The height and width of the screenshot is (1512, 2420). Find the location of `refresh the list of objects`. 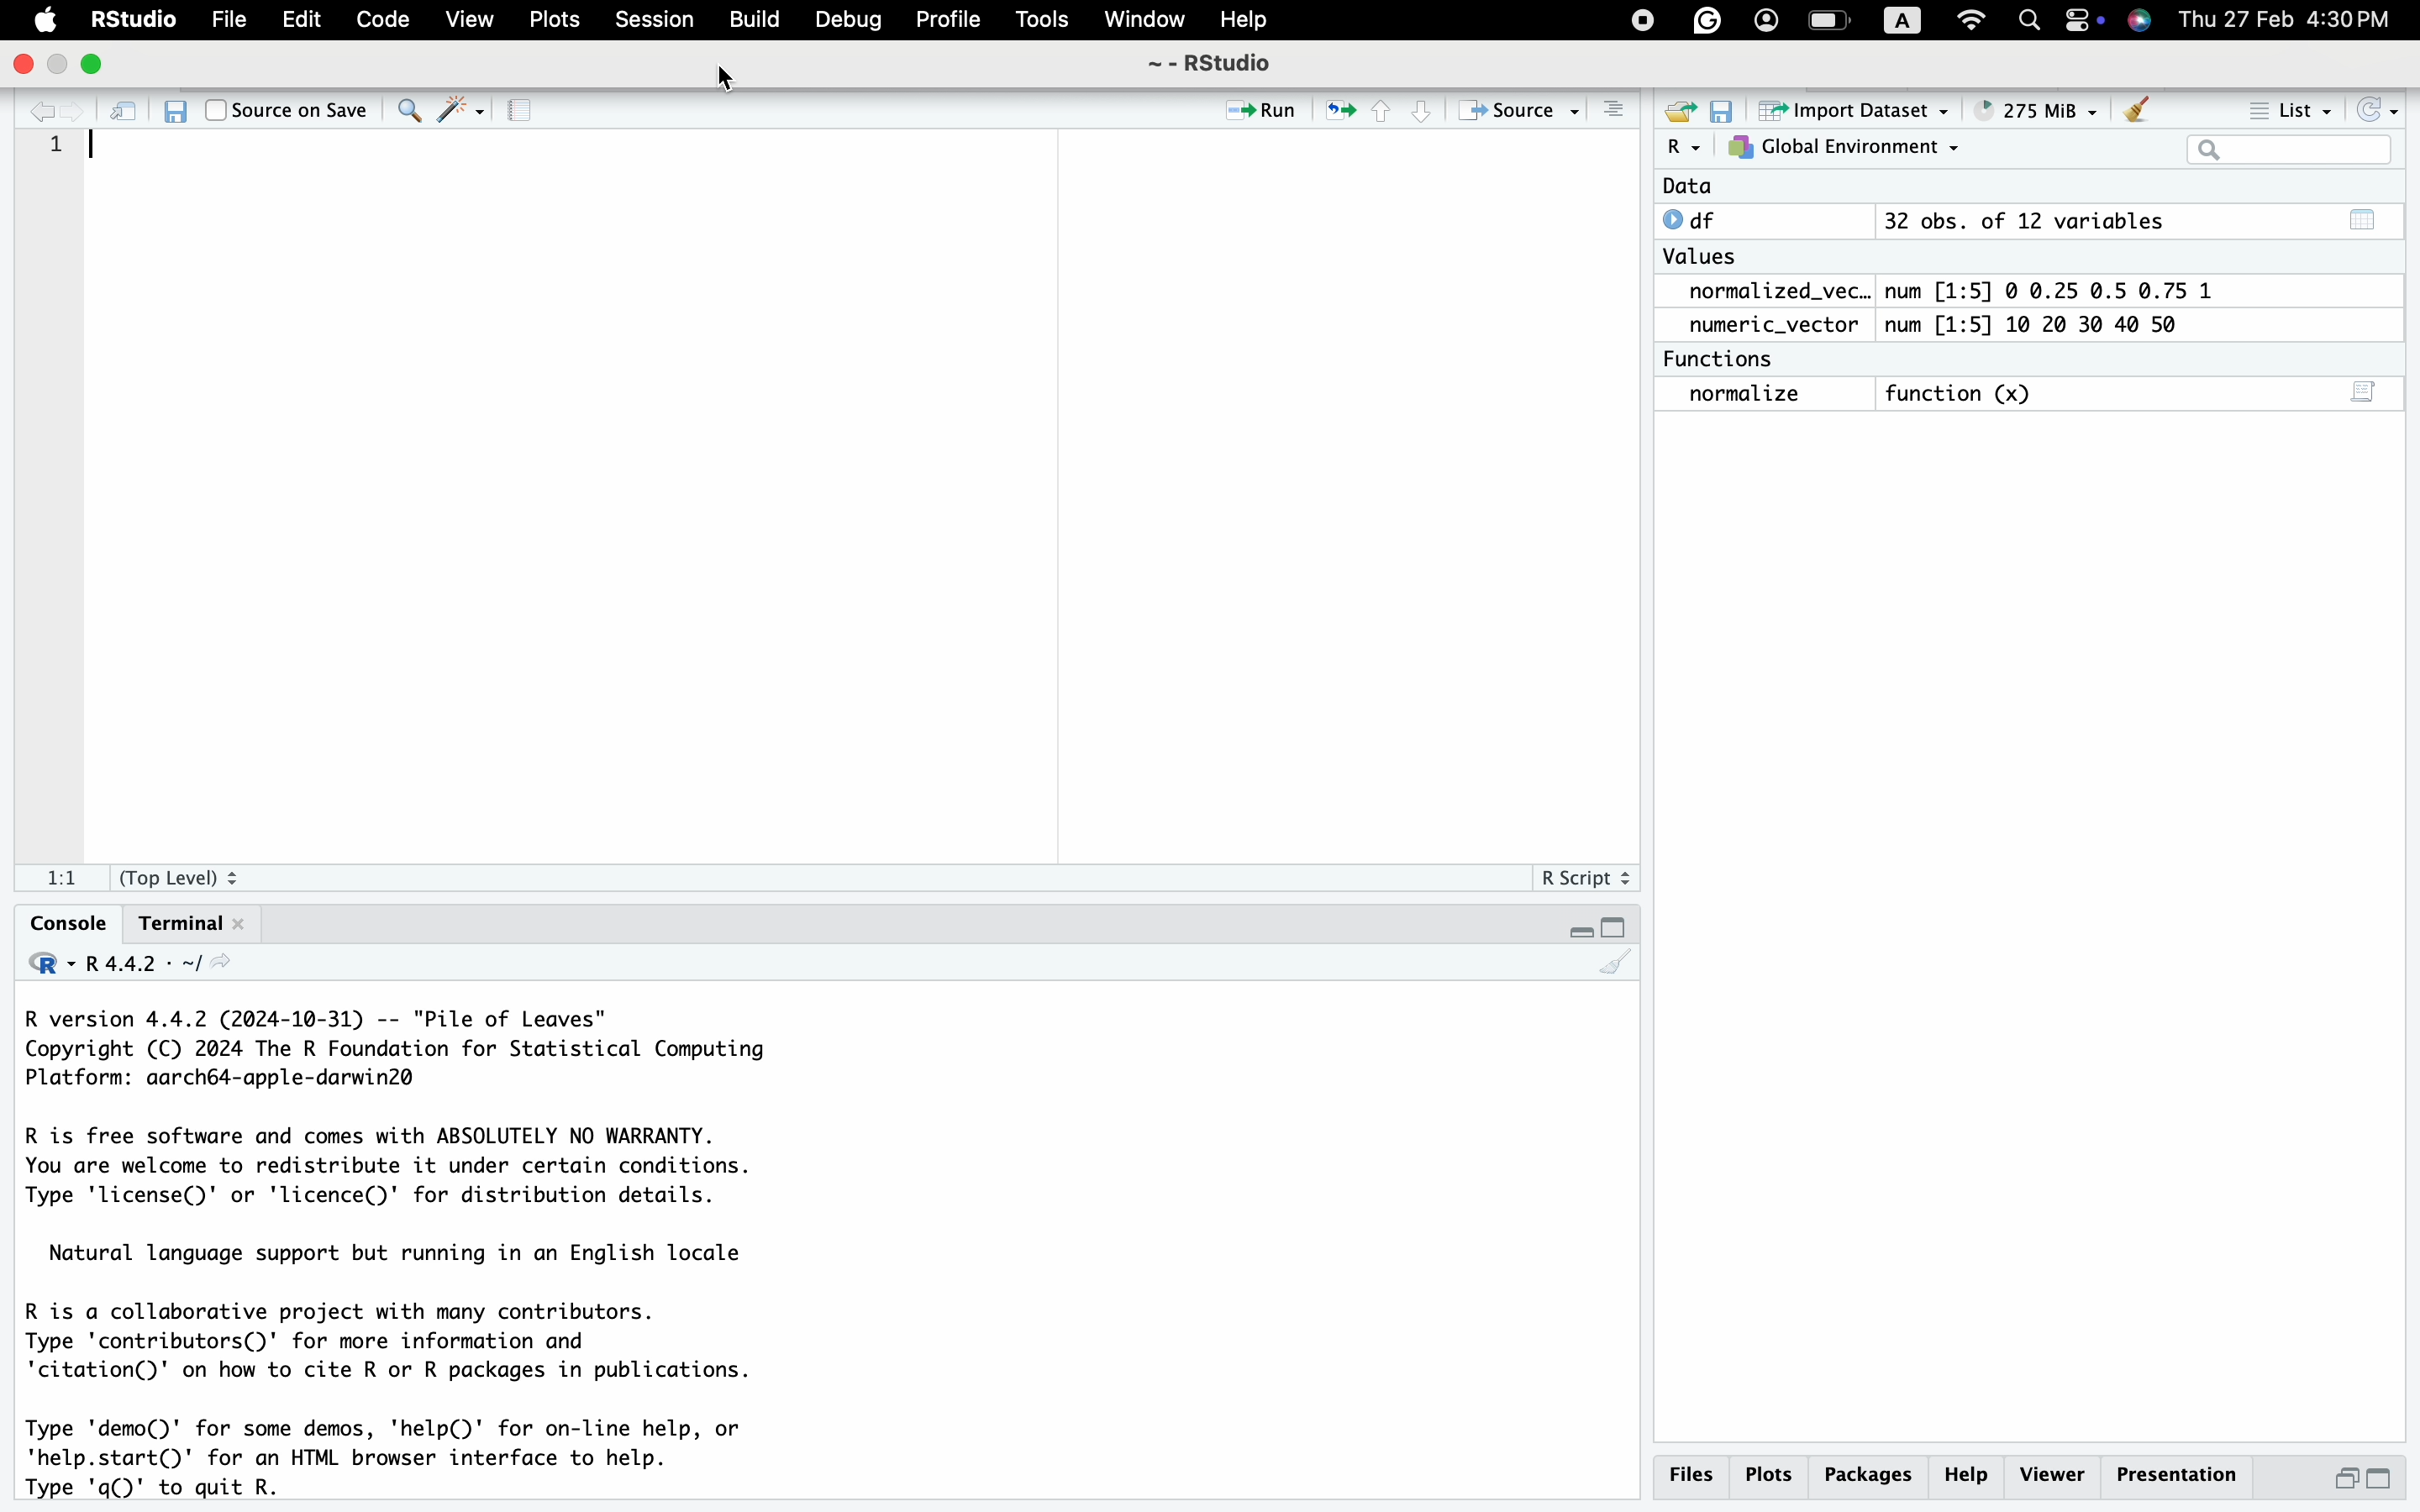

refresh the list of objects is located at coordinates (2385, 107).